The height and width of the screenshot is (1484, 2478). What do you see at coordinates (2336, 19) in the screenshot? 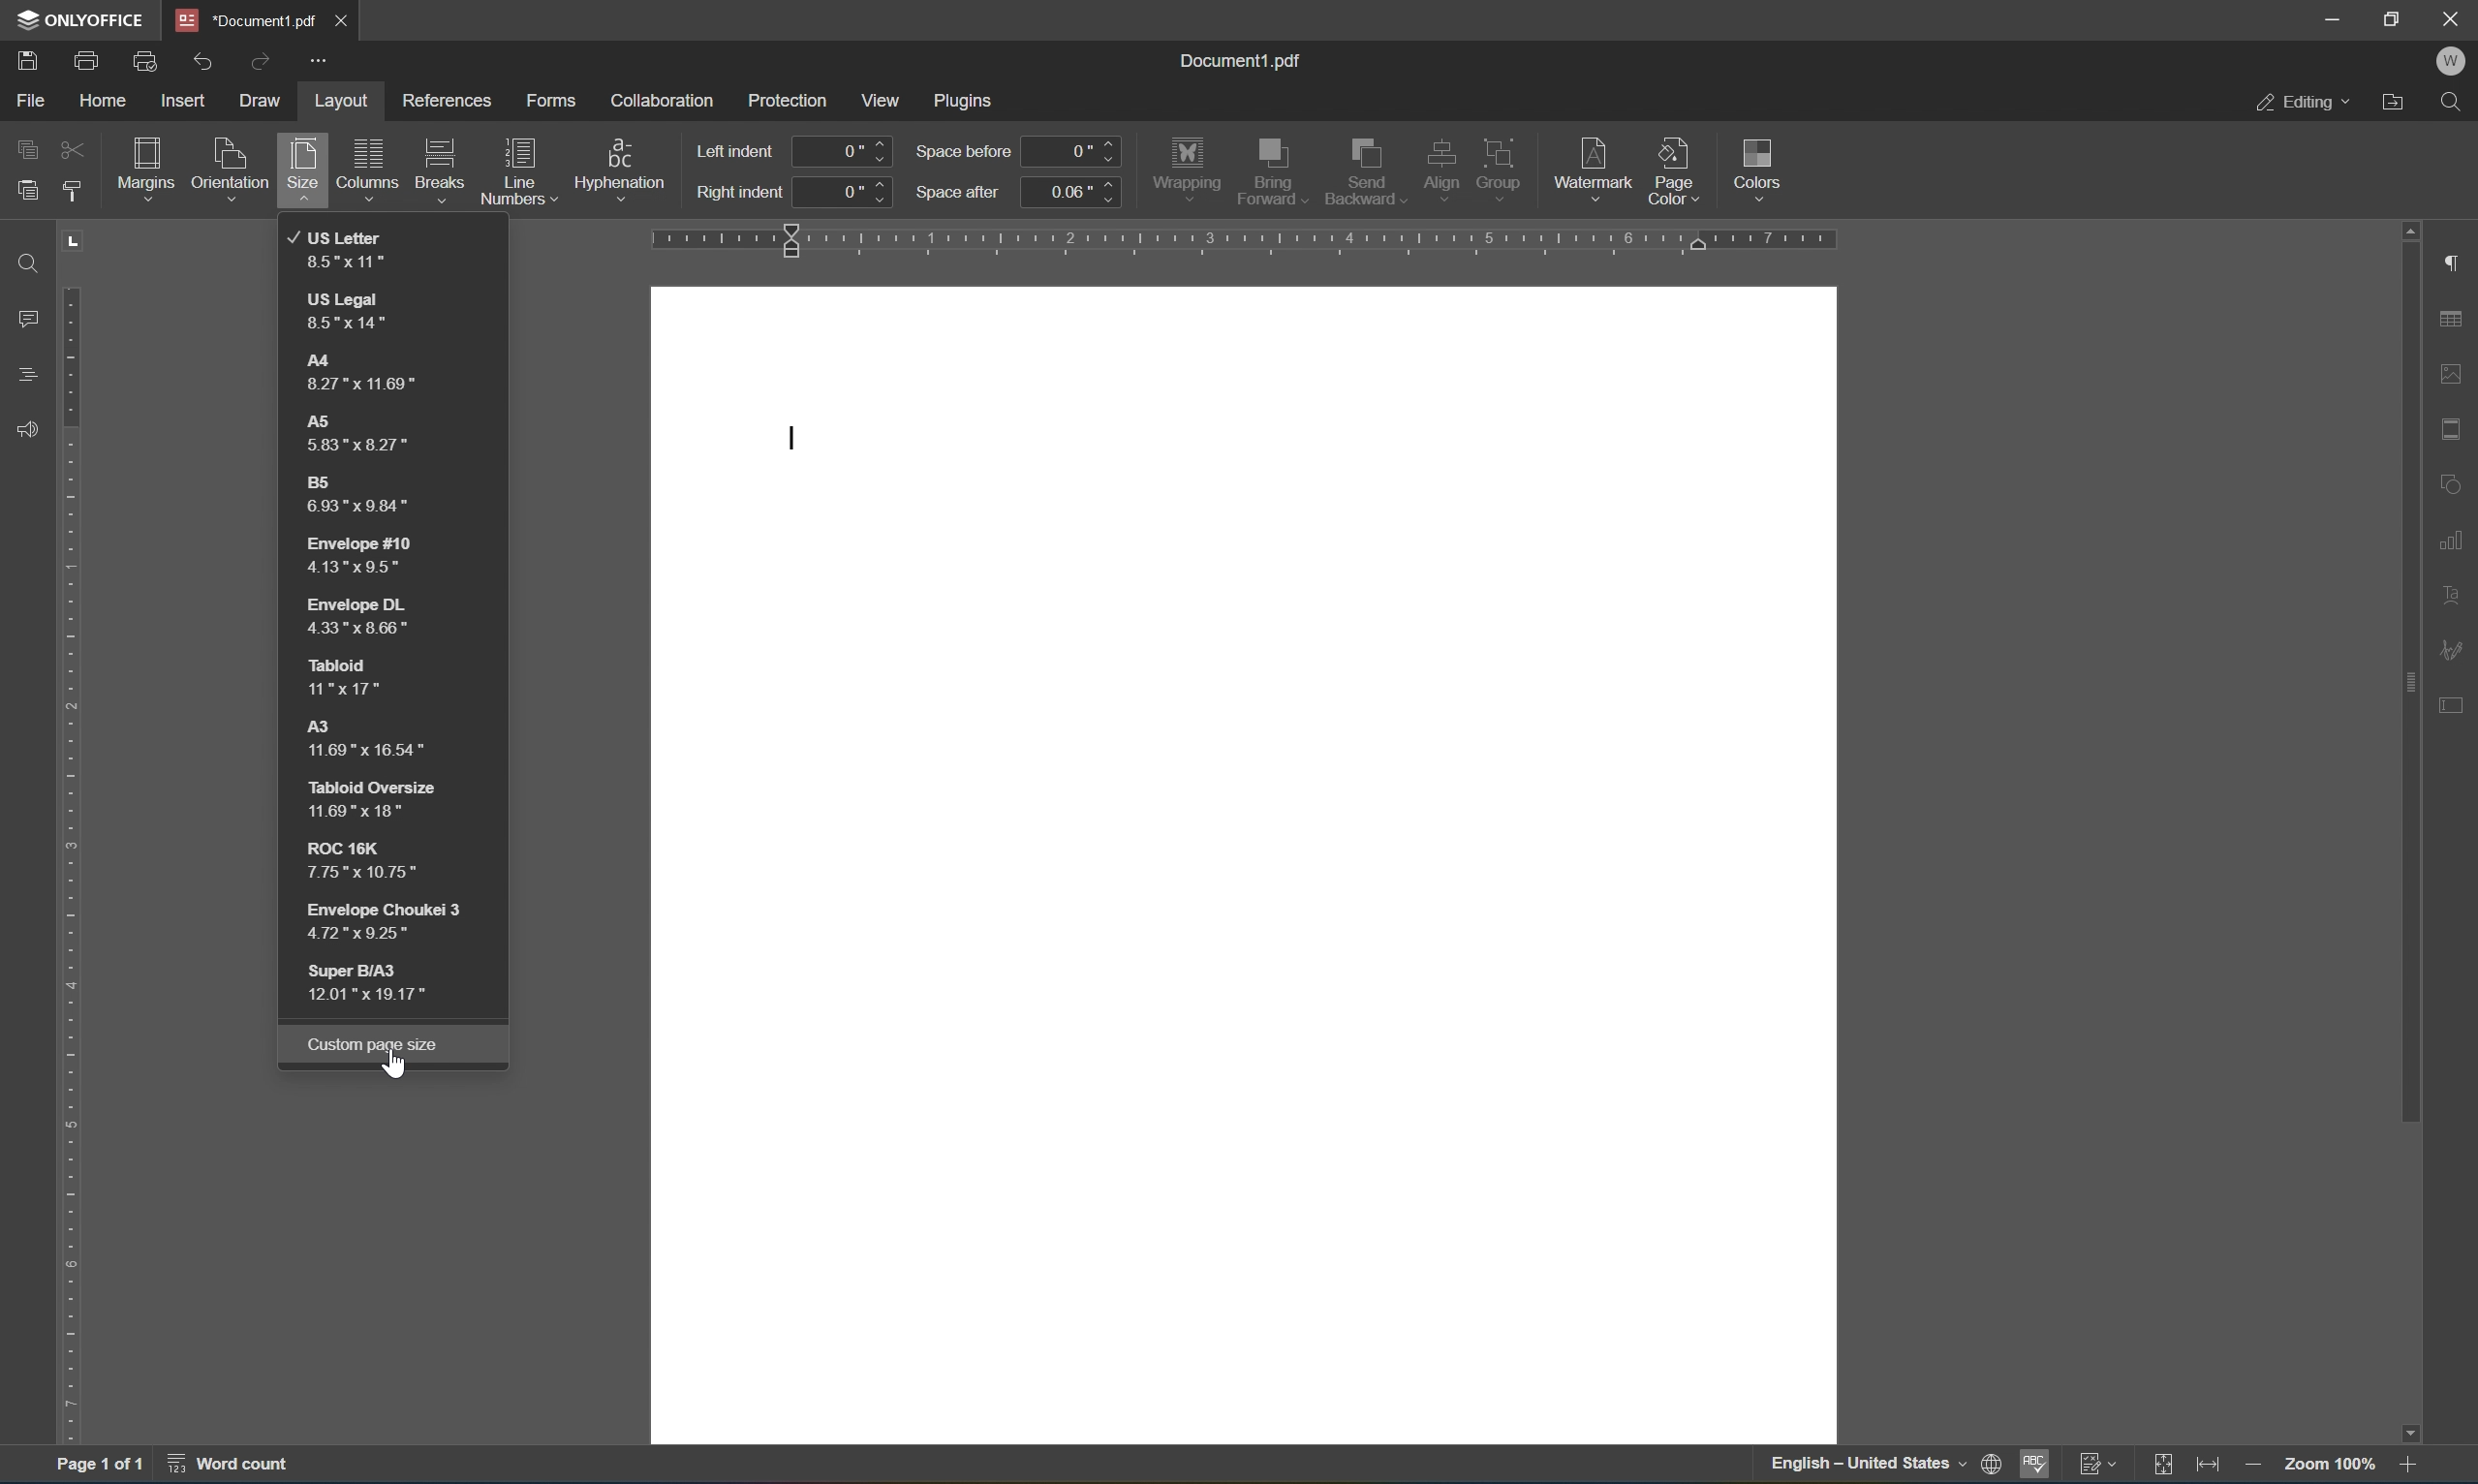
I see `minimize` at bounding box center [2336, 19].